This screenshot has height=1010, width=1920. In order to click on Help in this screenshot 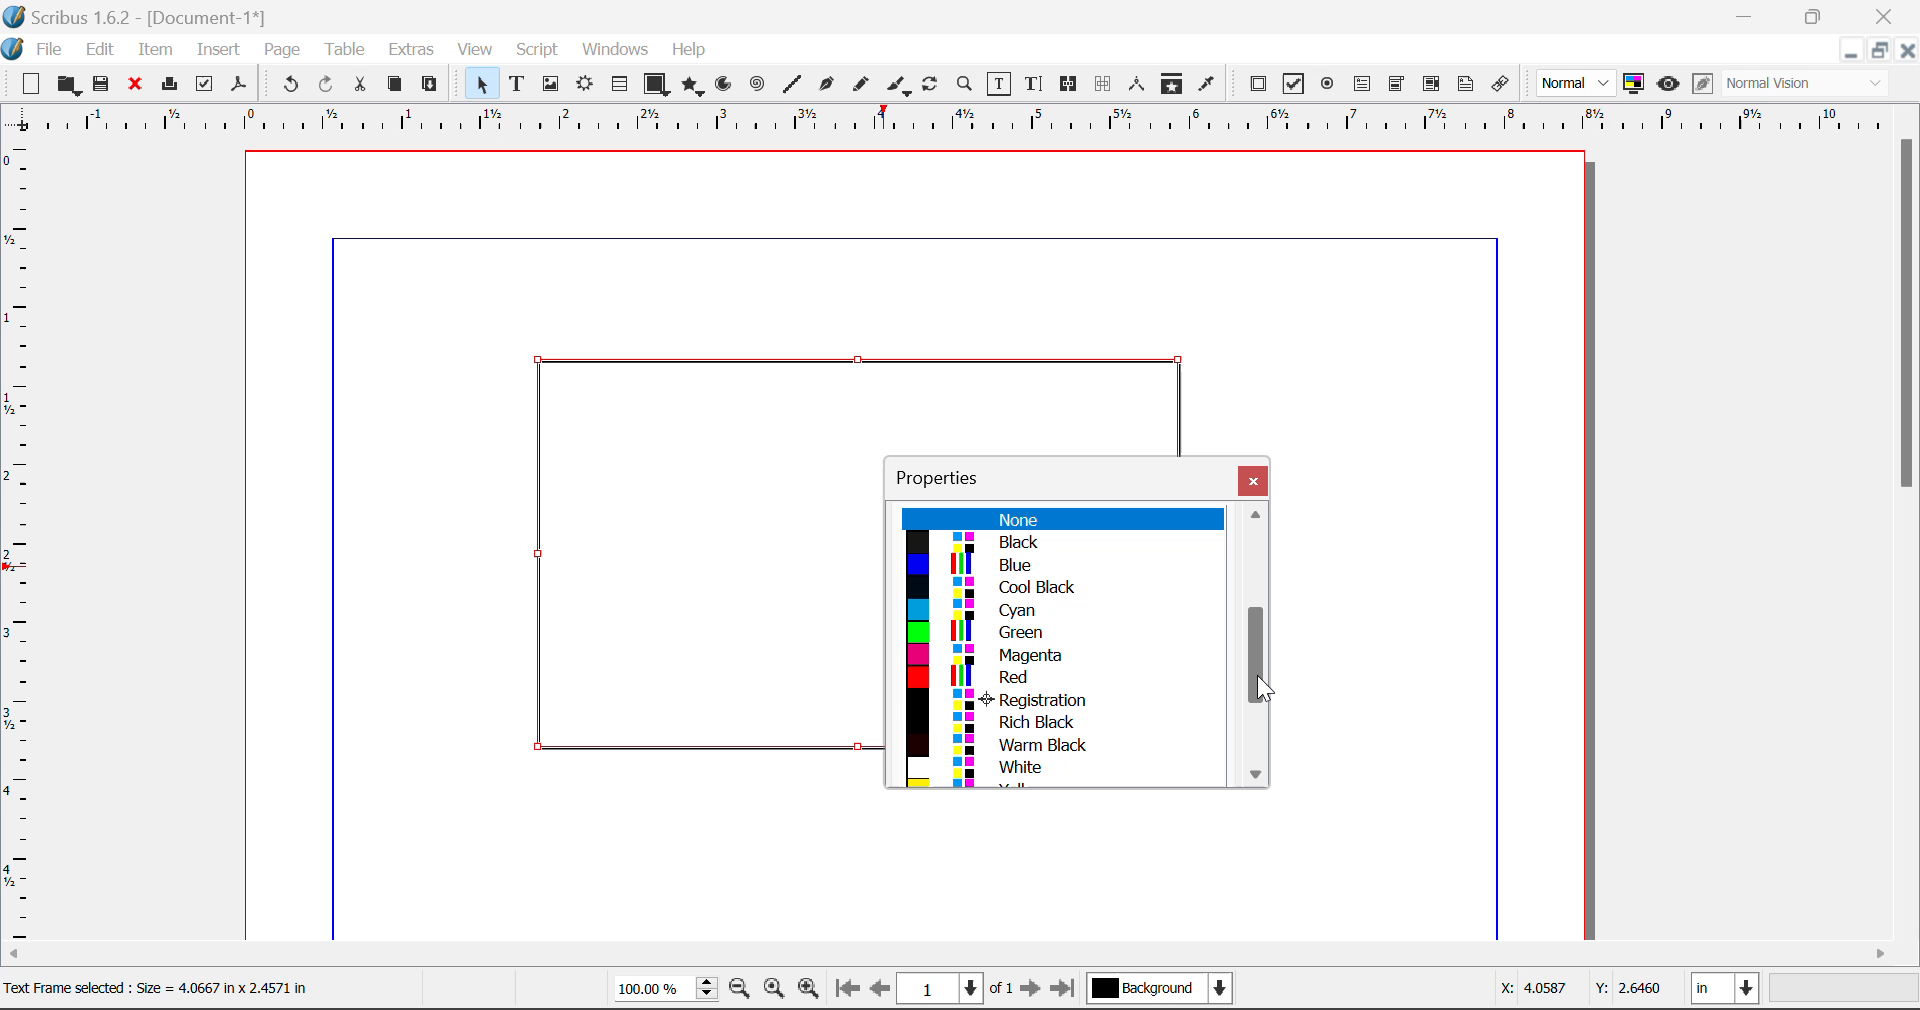, I will do `click(690, 50)`.